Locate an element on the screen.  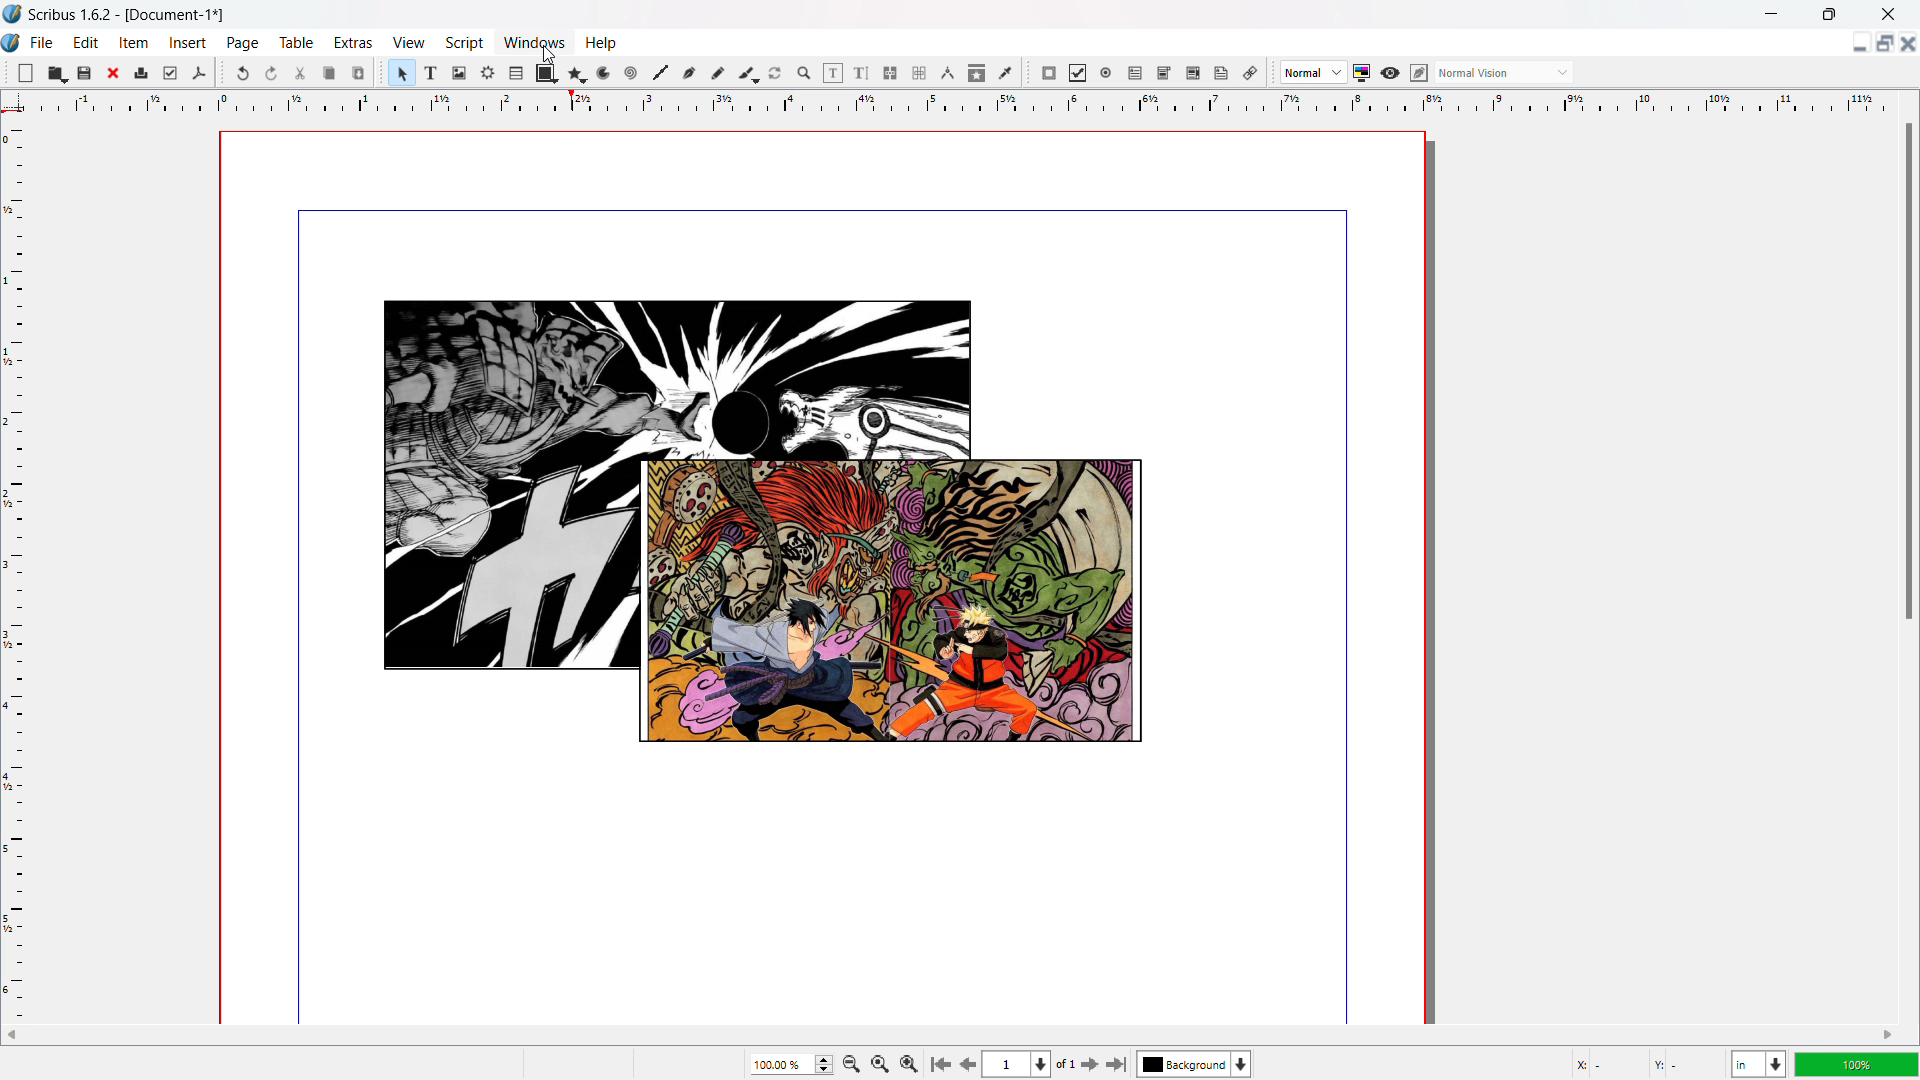
current zoom level is located at coordinates (790, 1064).